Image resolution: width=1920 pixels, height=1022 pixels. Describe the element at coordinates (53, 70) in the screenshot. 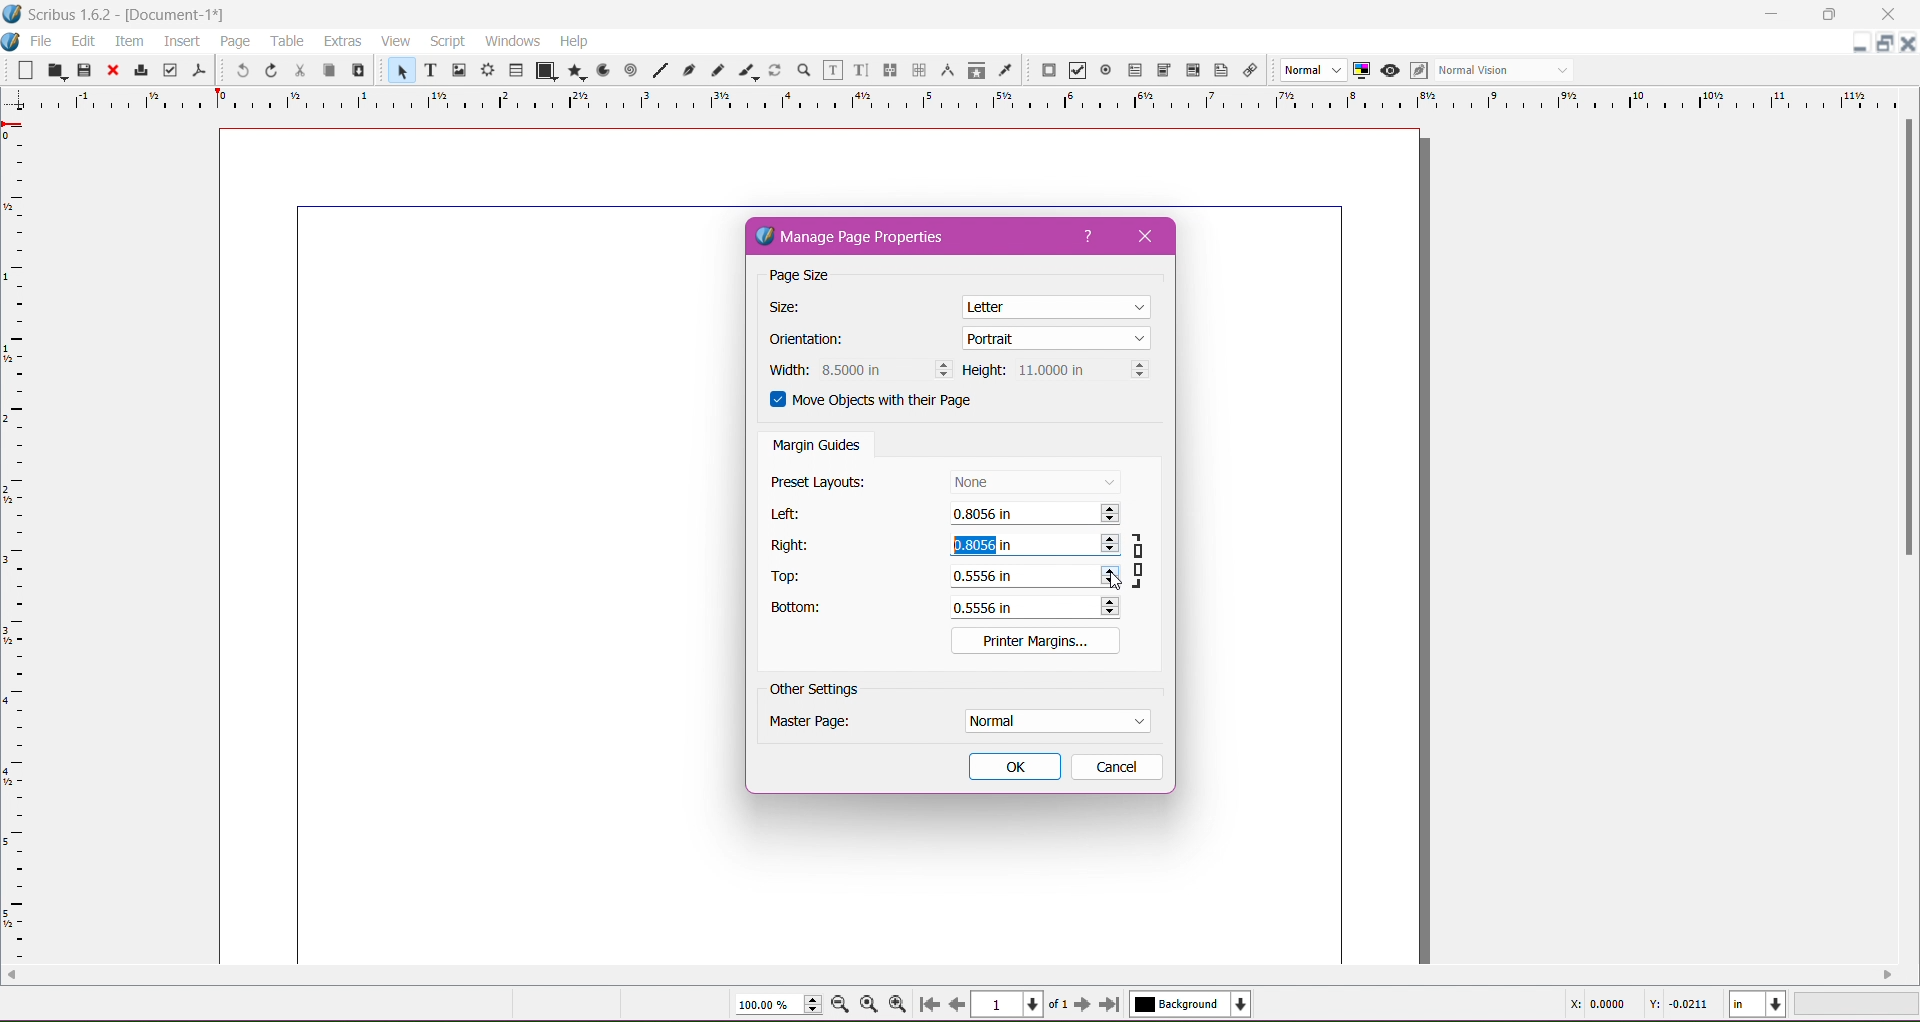

I see `Open` at that location.